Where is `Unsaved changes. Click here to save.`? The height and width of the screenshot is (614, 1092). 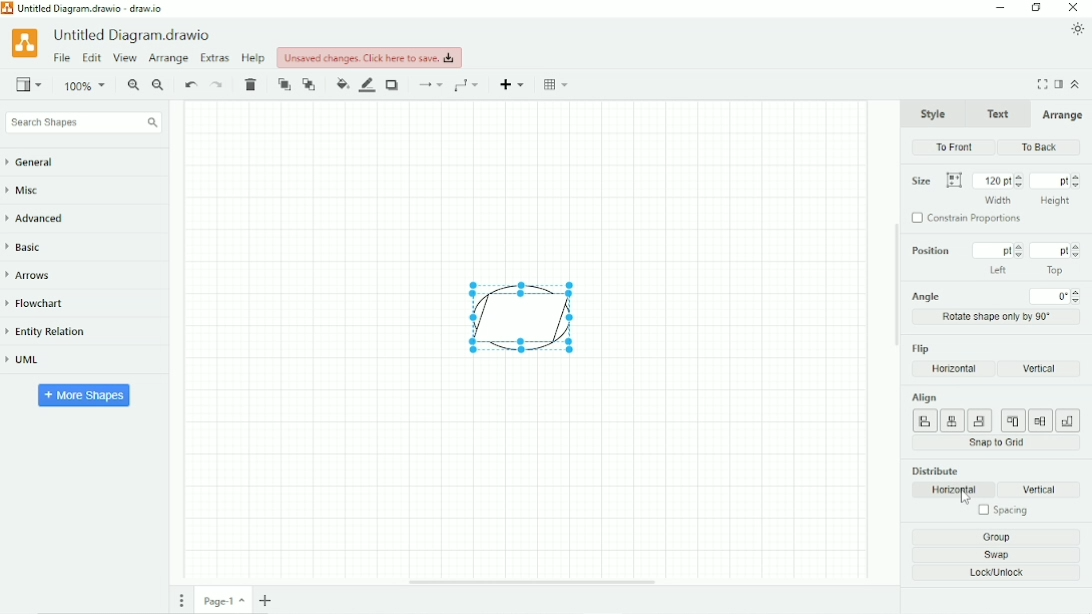 Unsaved changes. Click here to save. is located at coordinates (370, 57).